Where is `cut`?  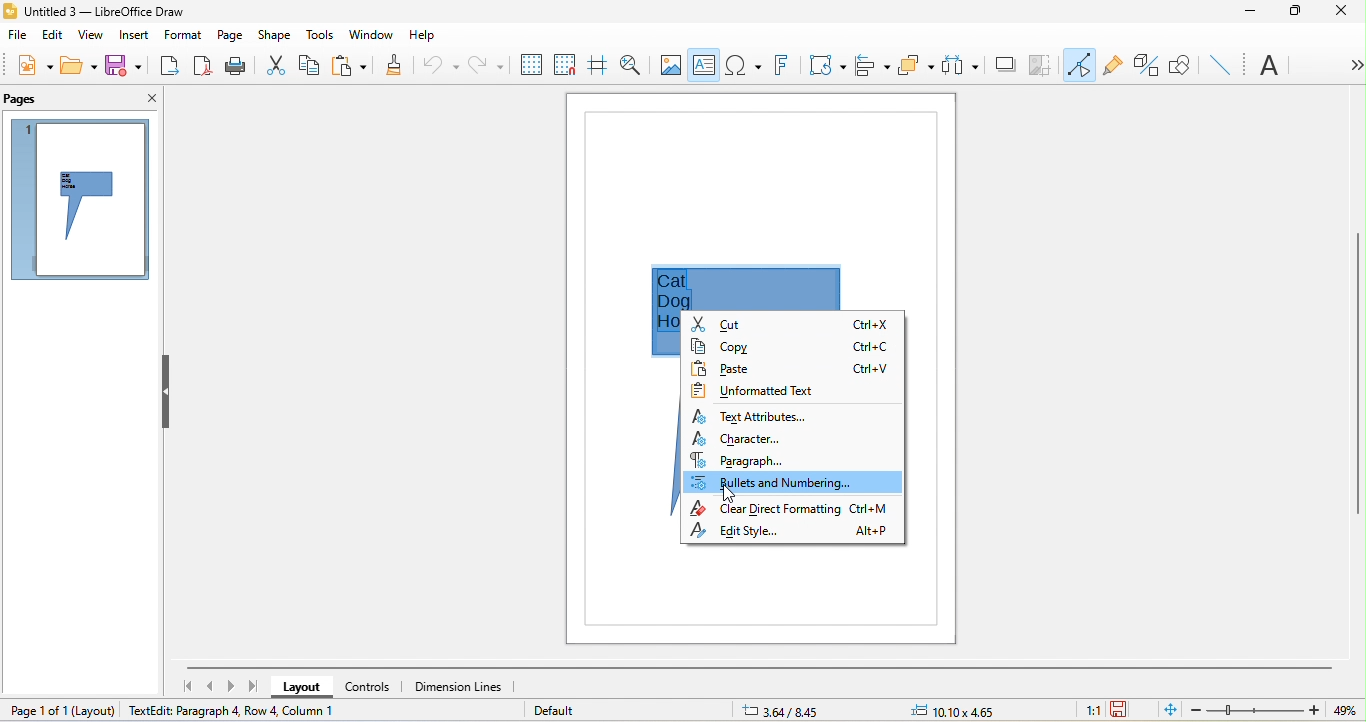 cut is located at coordinates (274, 65).